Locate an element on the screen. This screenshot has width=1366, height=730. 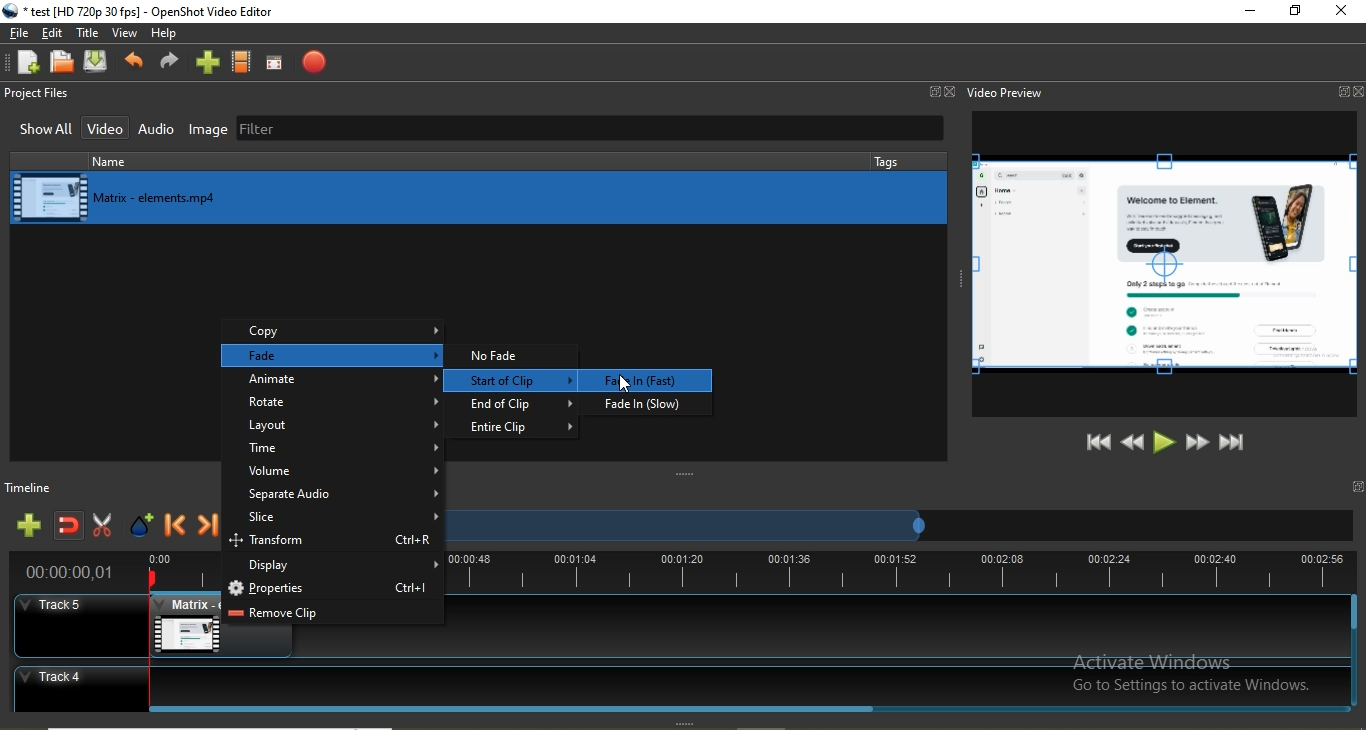
Jump to end is located at coordinates (1233, 444).